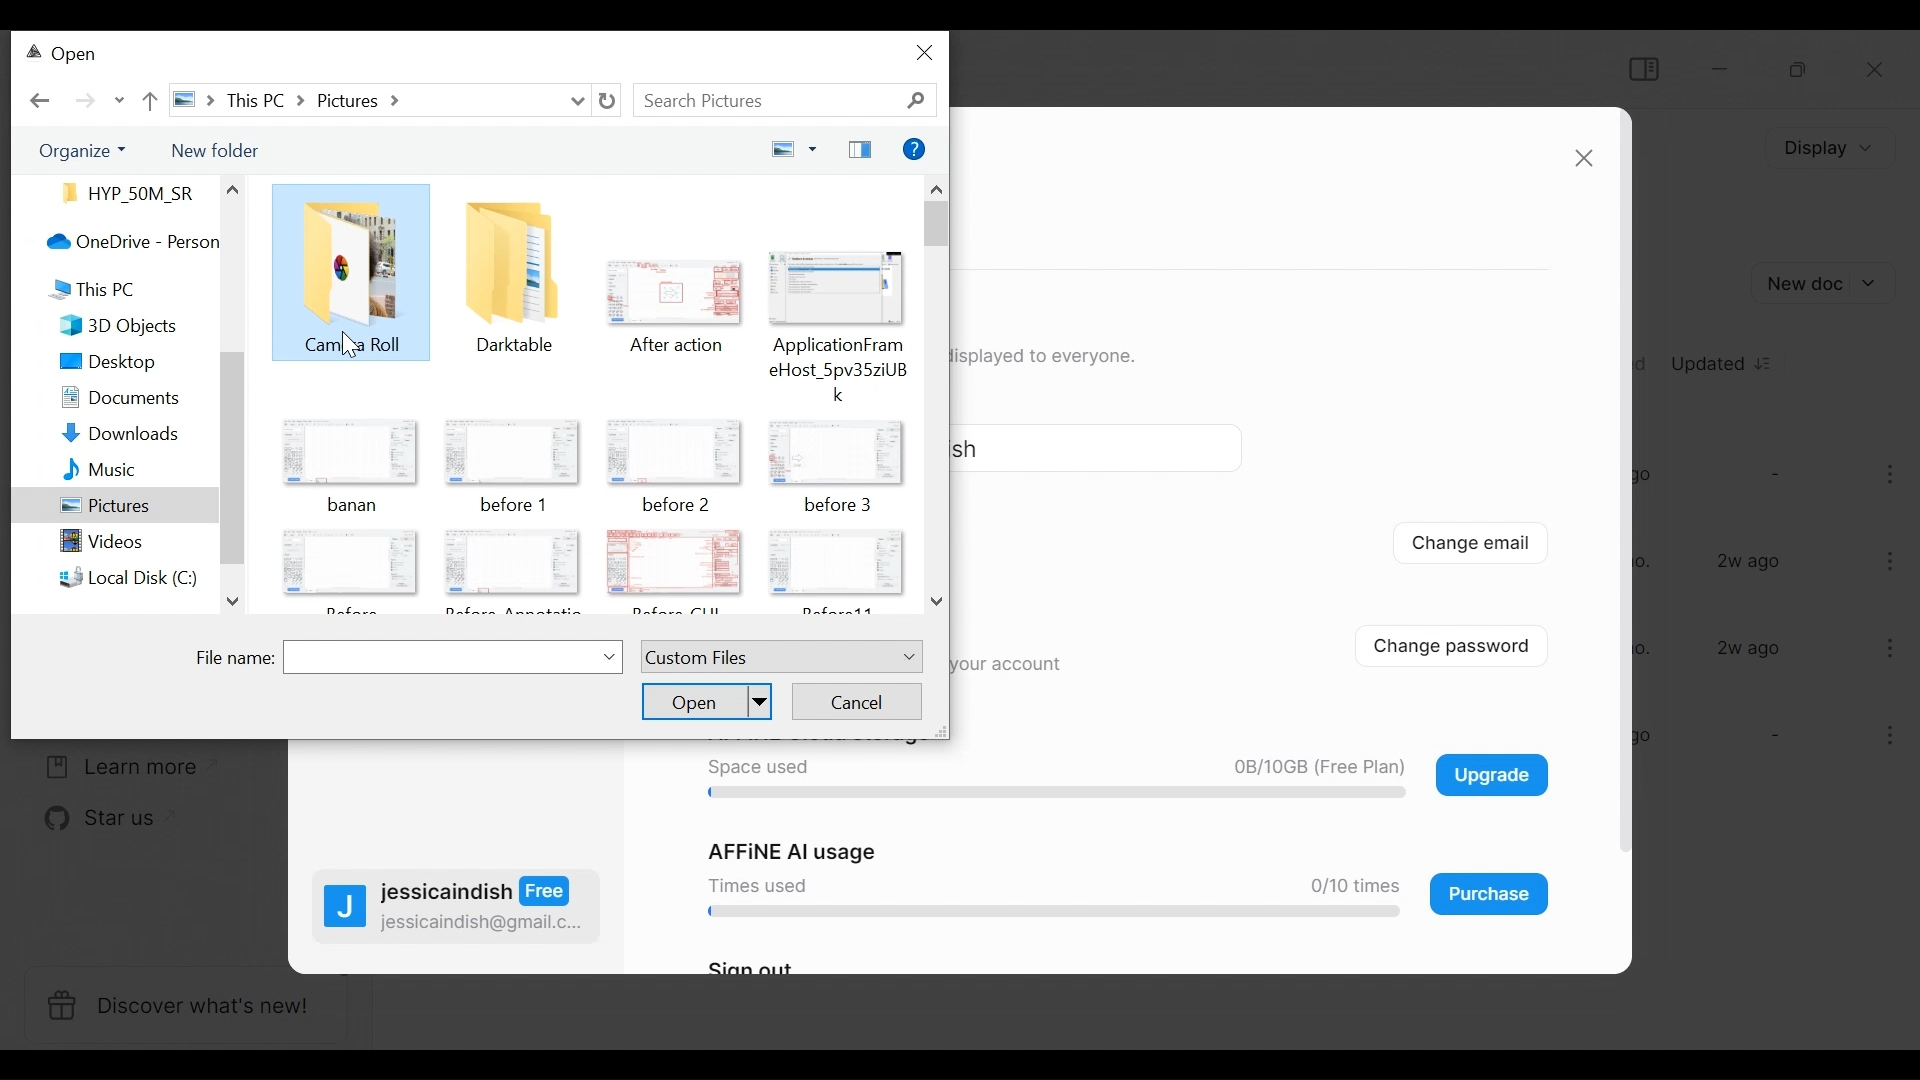 This screenshot has height=1080, width=1920. I want to click on Custom Files, so click(779, 657).